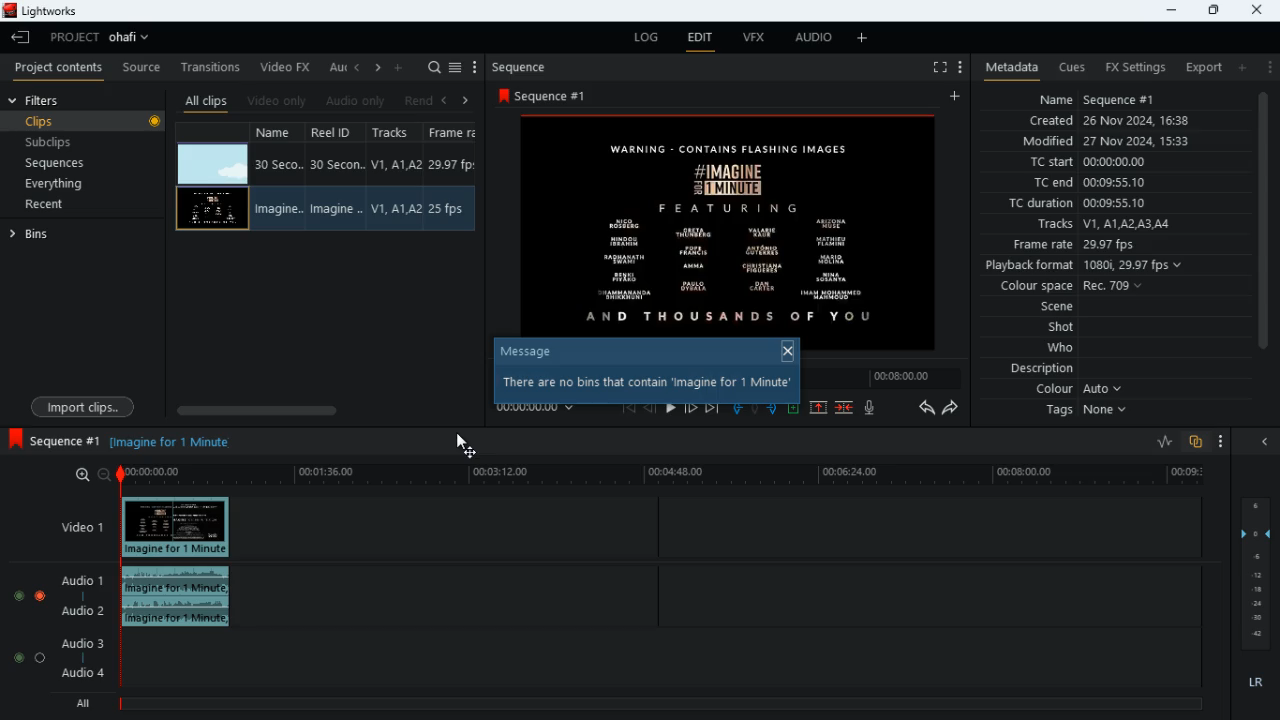  Describe the element at coordinates (402, 67) in the screenshot. I see `add` at that location.